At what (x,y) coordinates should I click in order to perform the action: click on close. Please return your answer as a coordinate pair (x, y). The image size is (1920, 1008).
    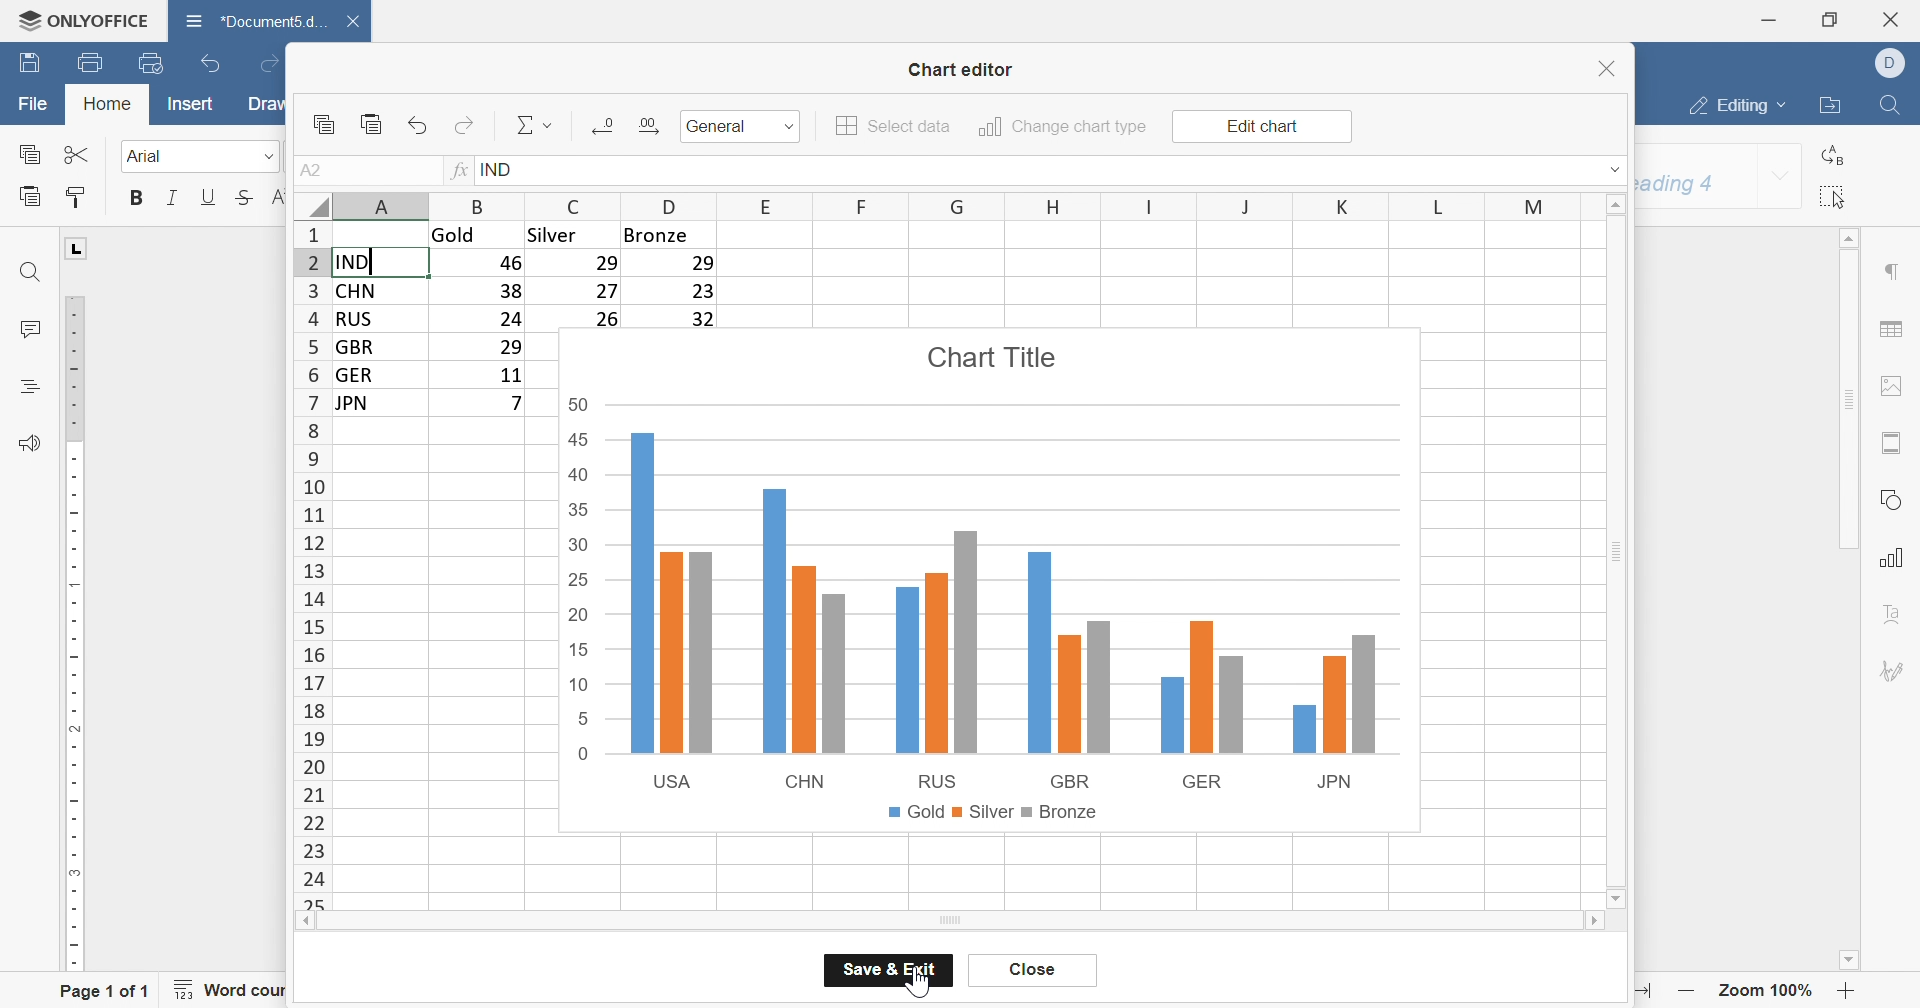
    Looking at the image, I should click on (1609, 68).